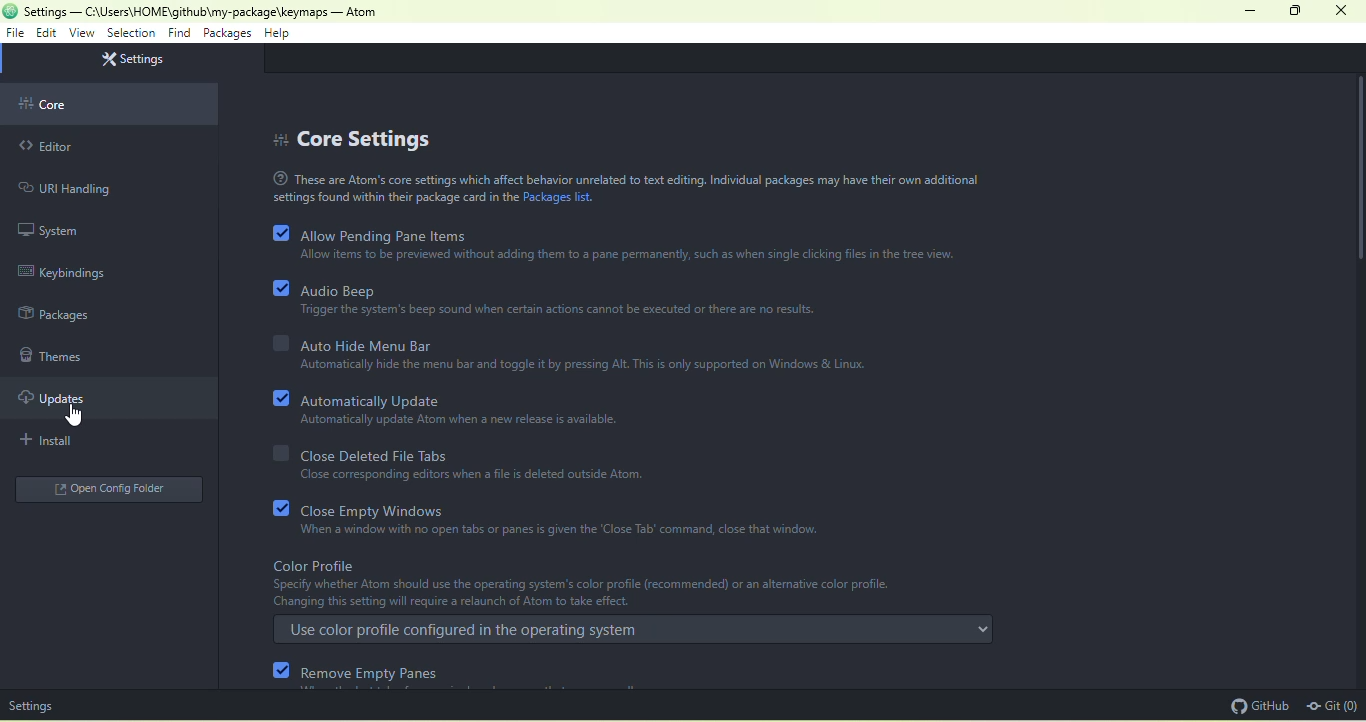  I want to click on color profile, so click(314, 566).